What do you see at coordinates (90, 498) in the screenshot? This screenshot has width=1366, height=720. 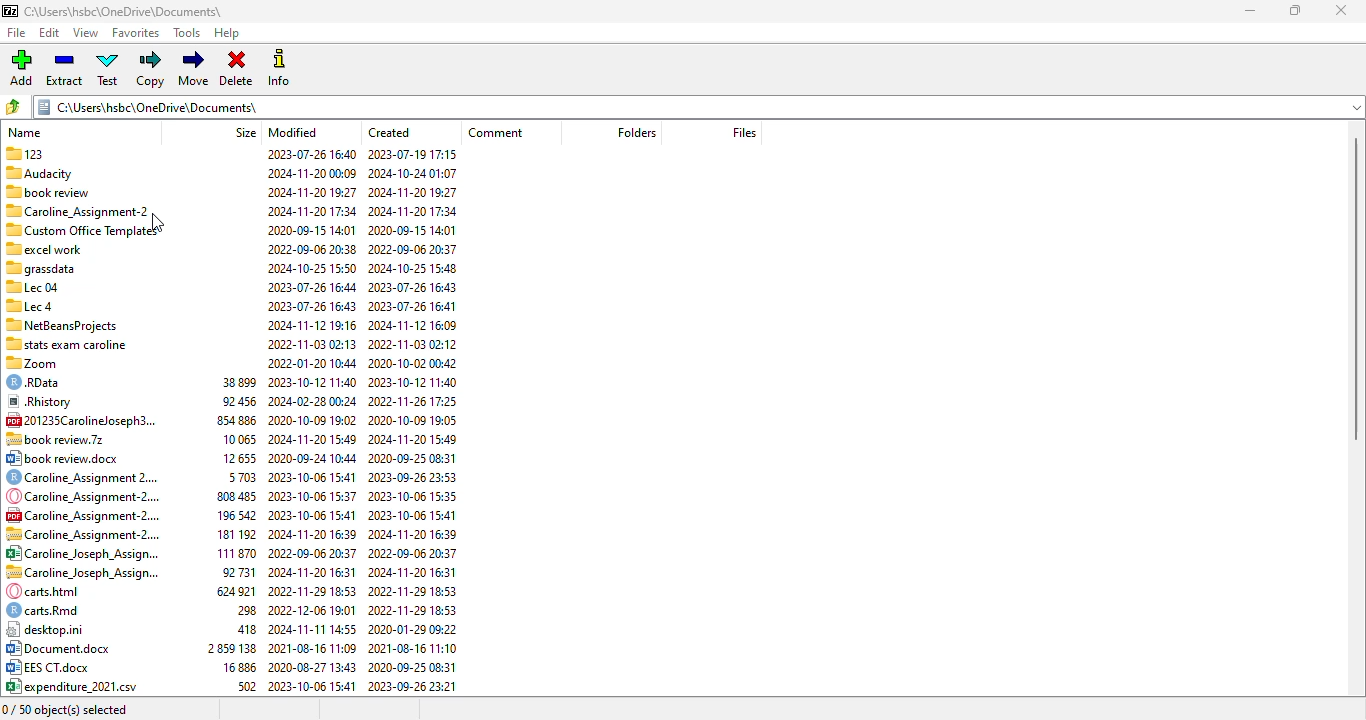 I see `Caroline_Assignment-2....` at bounding box center [90, 498].